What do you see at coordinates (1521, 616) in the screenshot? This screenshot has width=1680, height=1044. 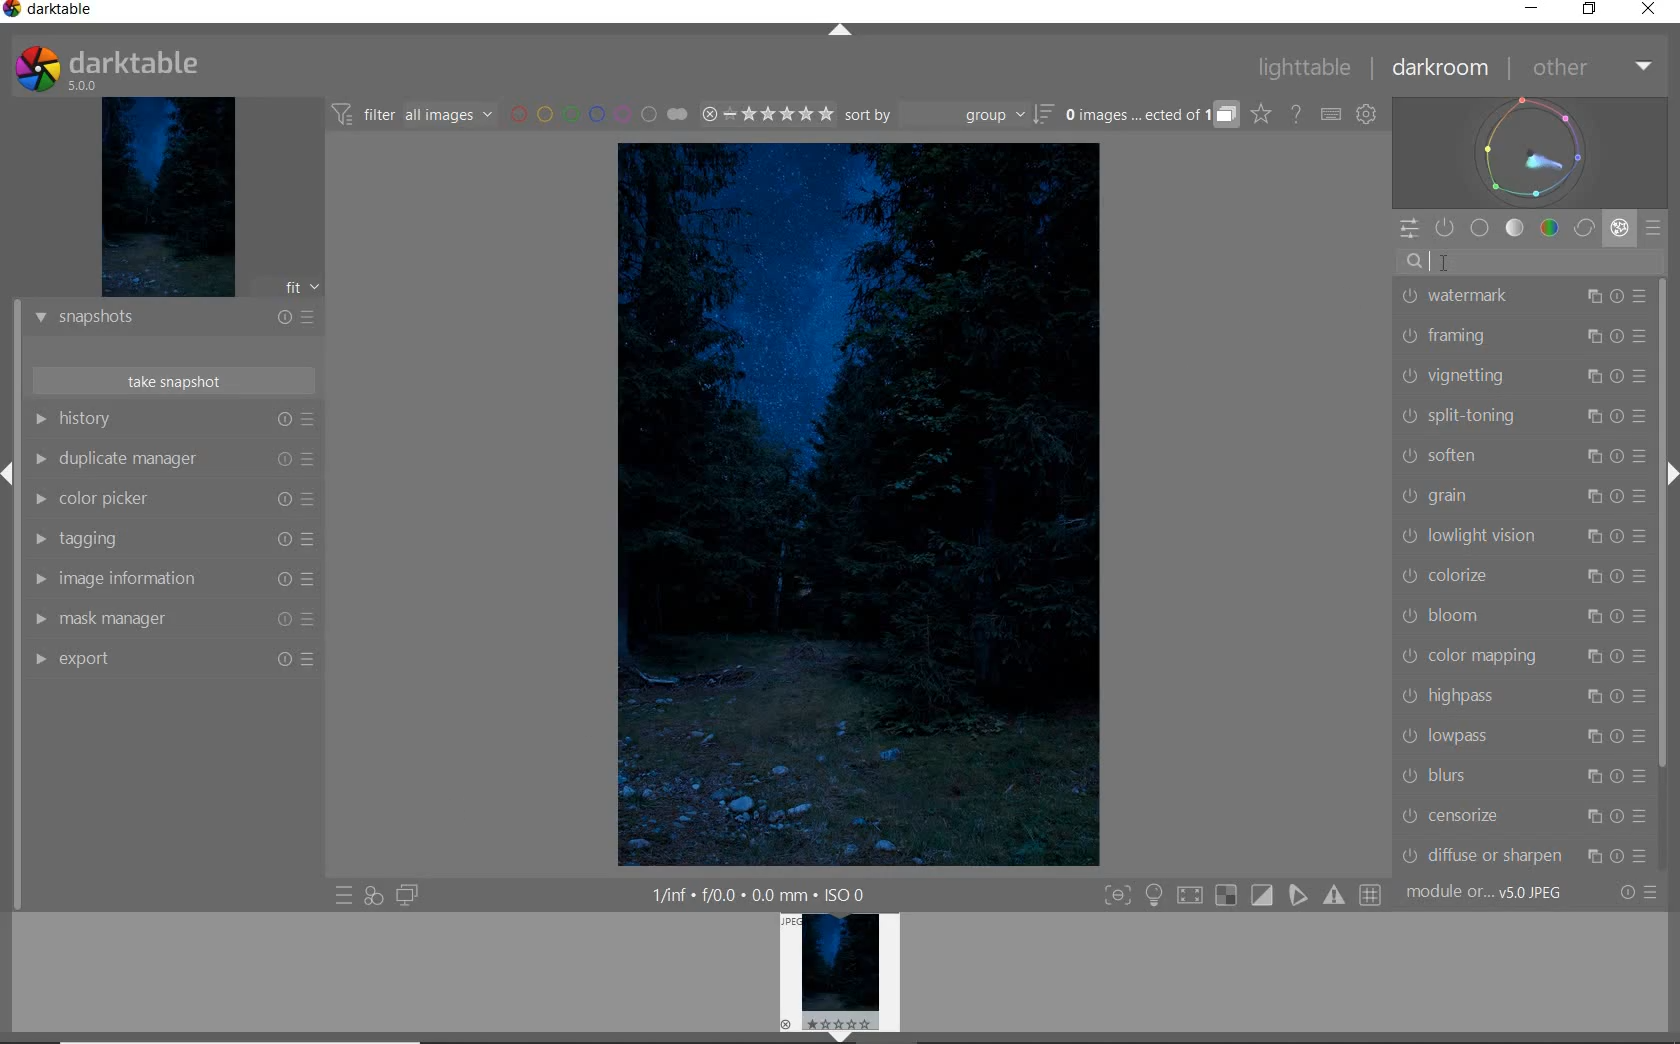 I see `BLOOM` at bounding box center [1521, 616].